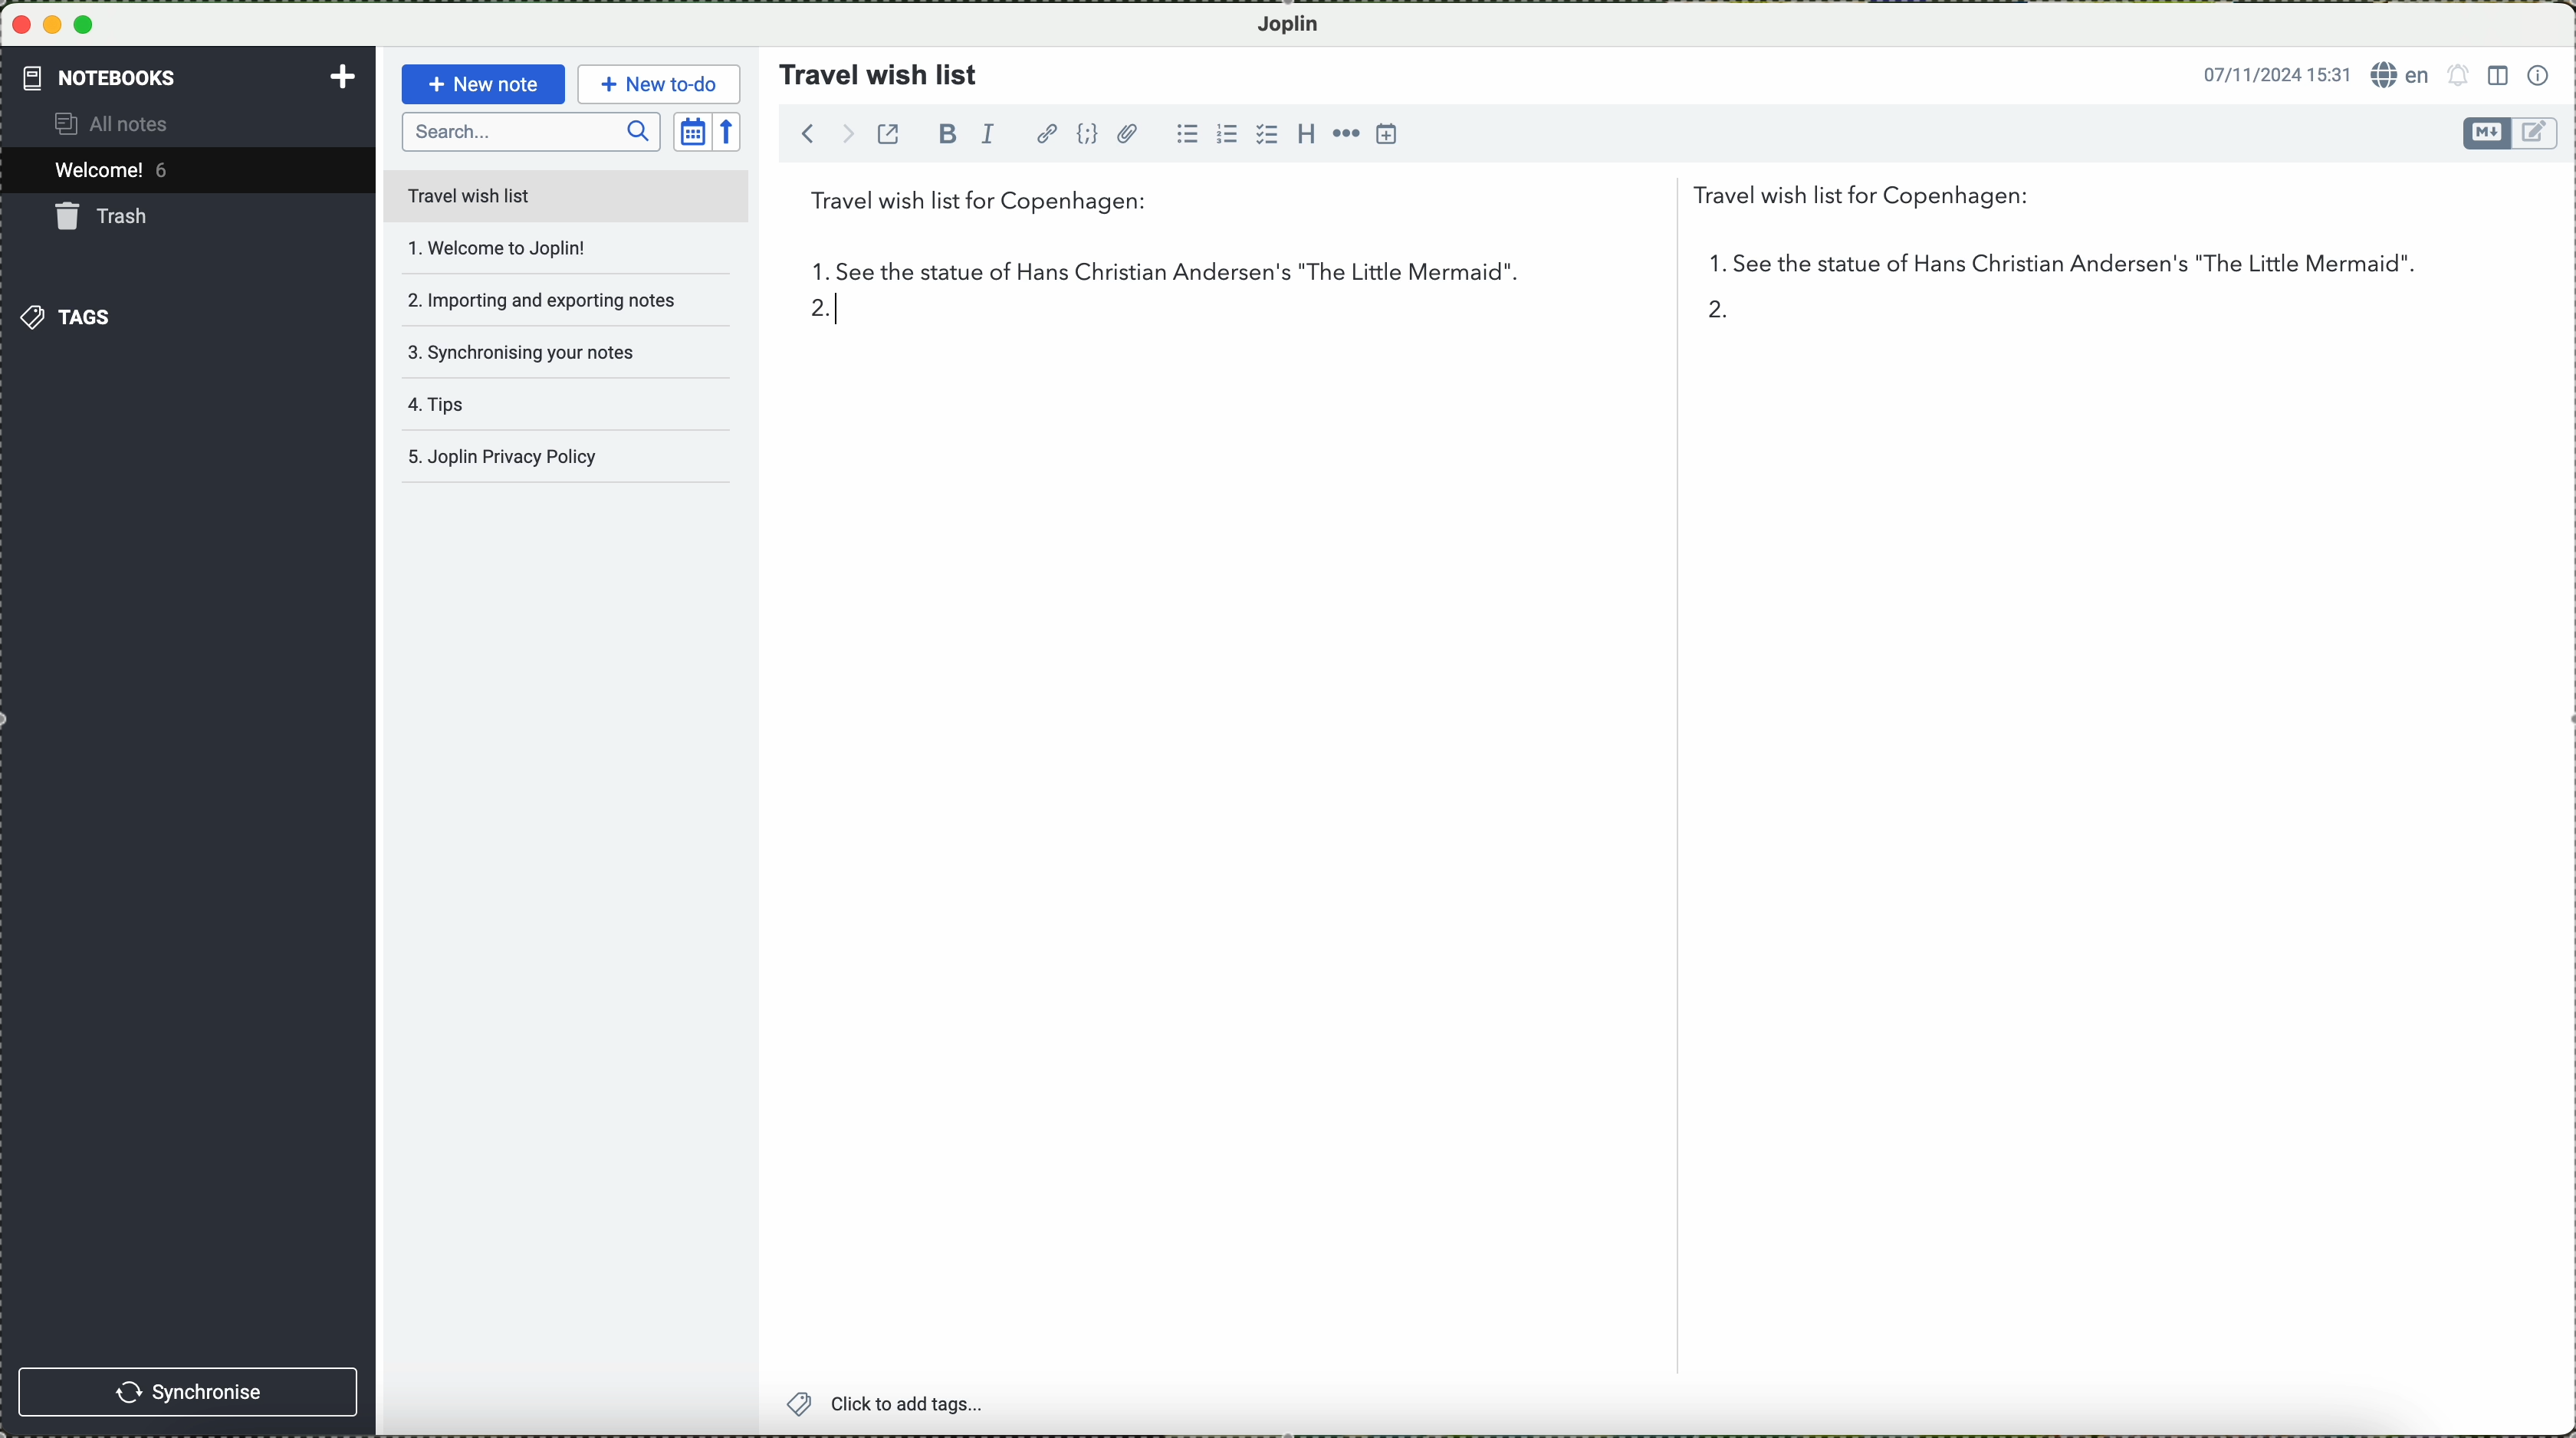 The image size is (2576, 1438). Describe the element at coordinates (1128, 133) in the screenshot. I see `attach file` at that location.